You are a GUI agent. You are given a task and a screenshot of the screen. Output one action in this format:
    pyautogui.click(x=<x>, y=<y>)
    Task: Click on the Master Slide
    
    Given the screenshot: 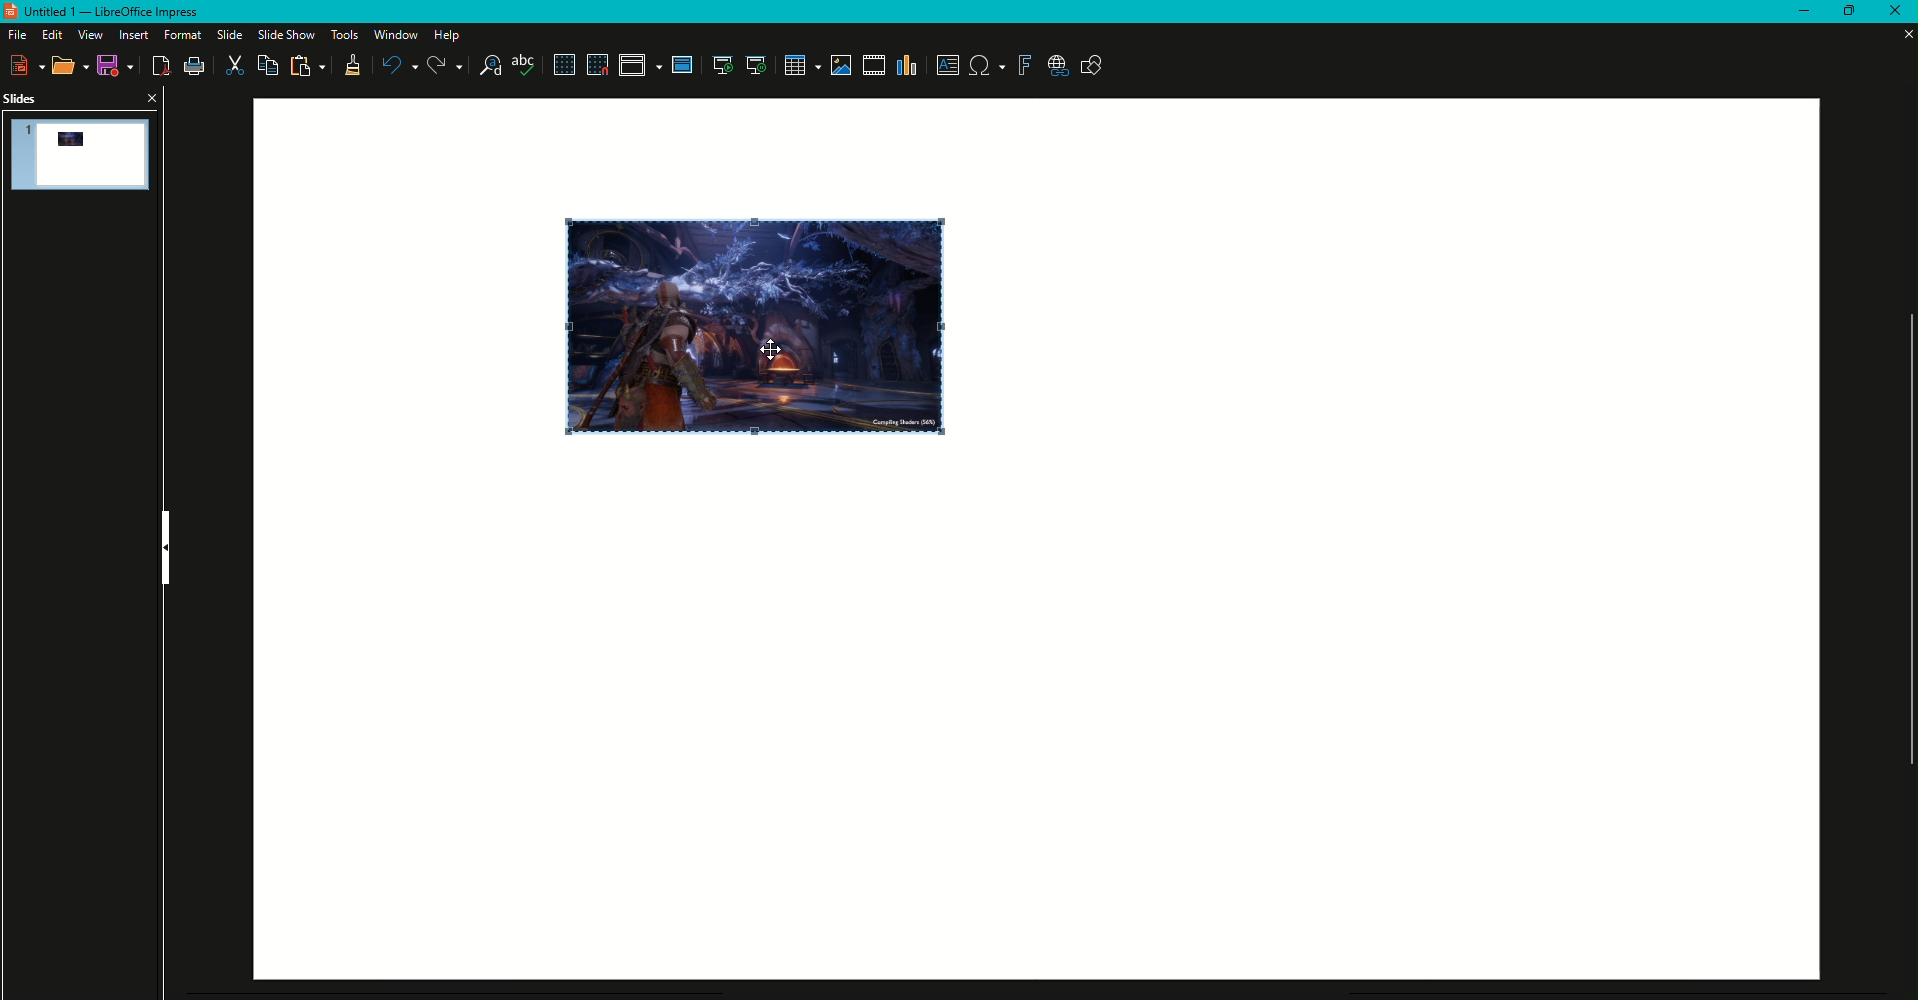 What is the action you would take?
    pyautogui.click(x=683, y=65)
    